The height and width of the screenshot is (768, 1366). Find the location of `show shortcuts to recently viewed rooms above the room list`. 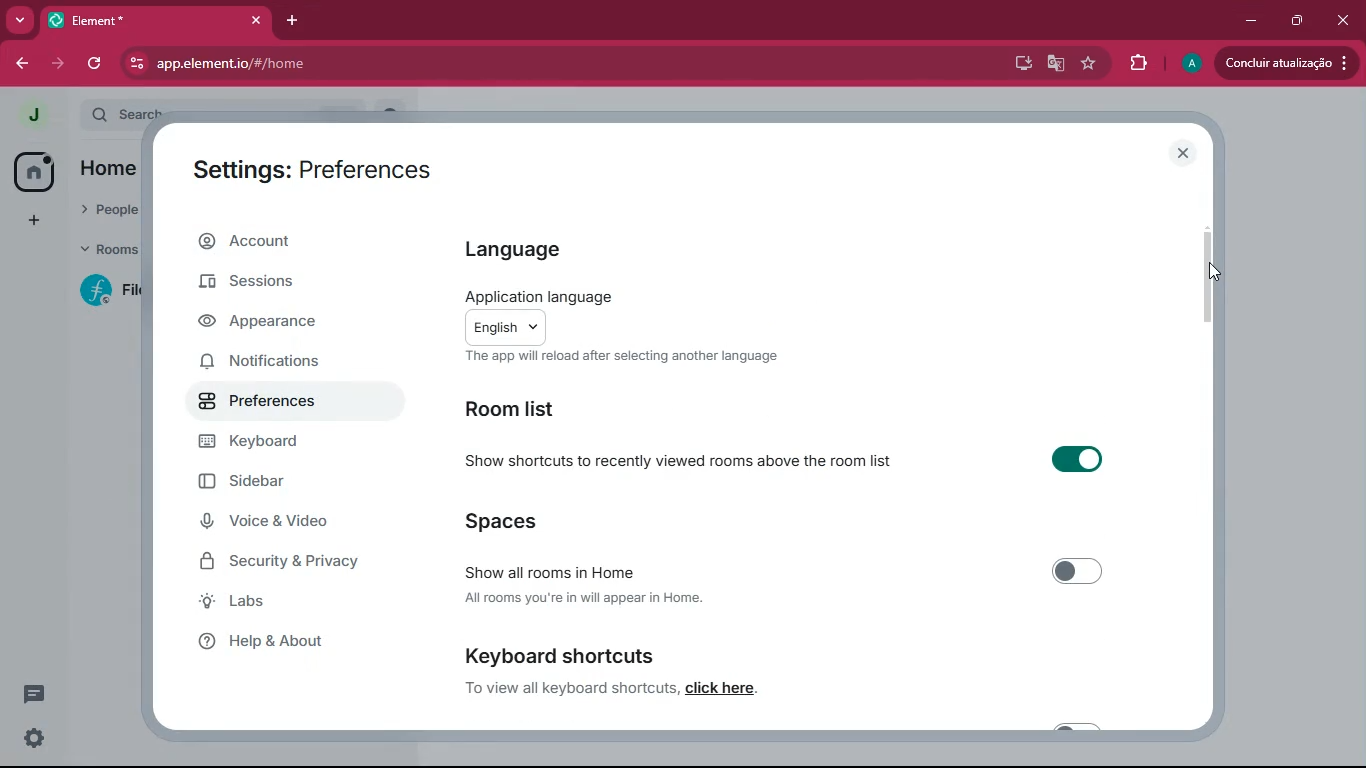

show shortcuts to recently viewed rooms above the room list is located at coordinates (683, 459).